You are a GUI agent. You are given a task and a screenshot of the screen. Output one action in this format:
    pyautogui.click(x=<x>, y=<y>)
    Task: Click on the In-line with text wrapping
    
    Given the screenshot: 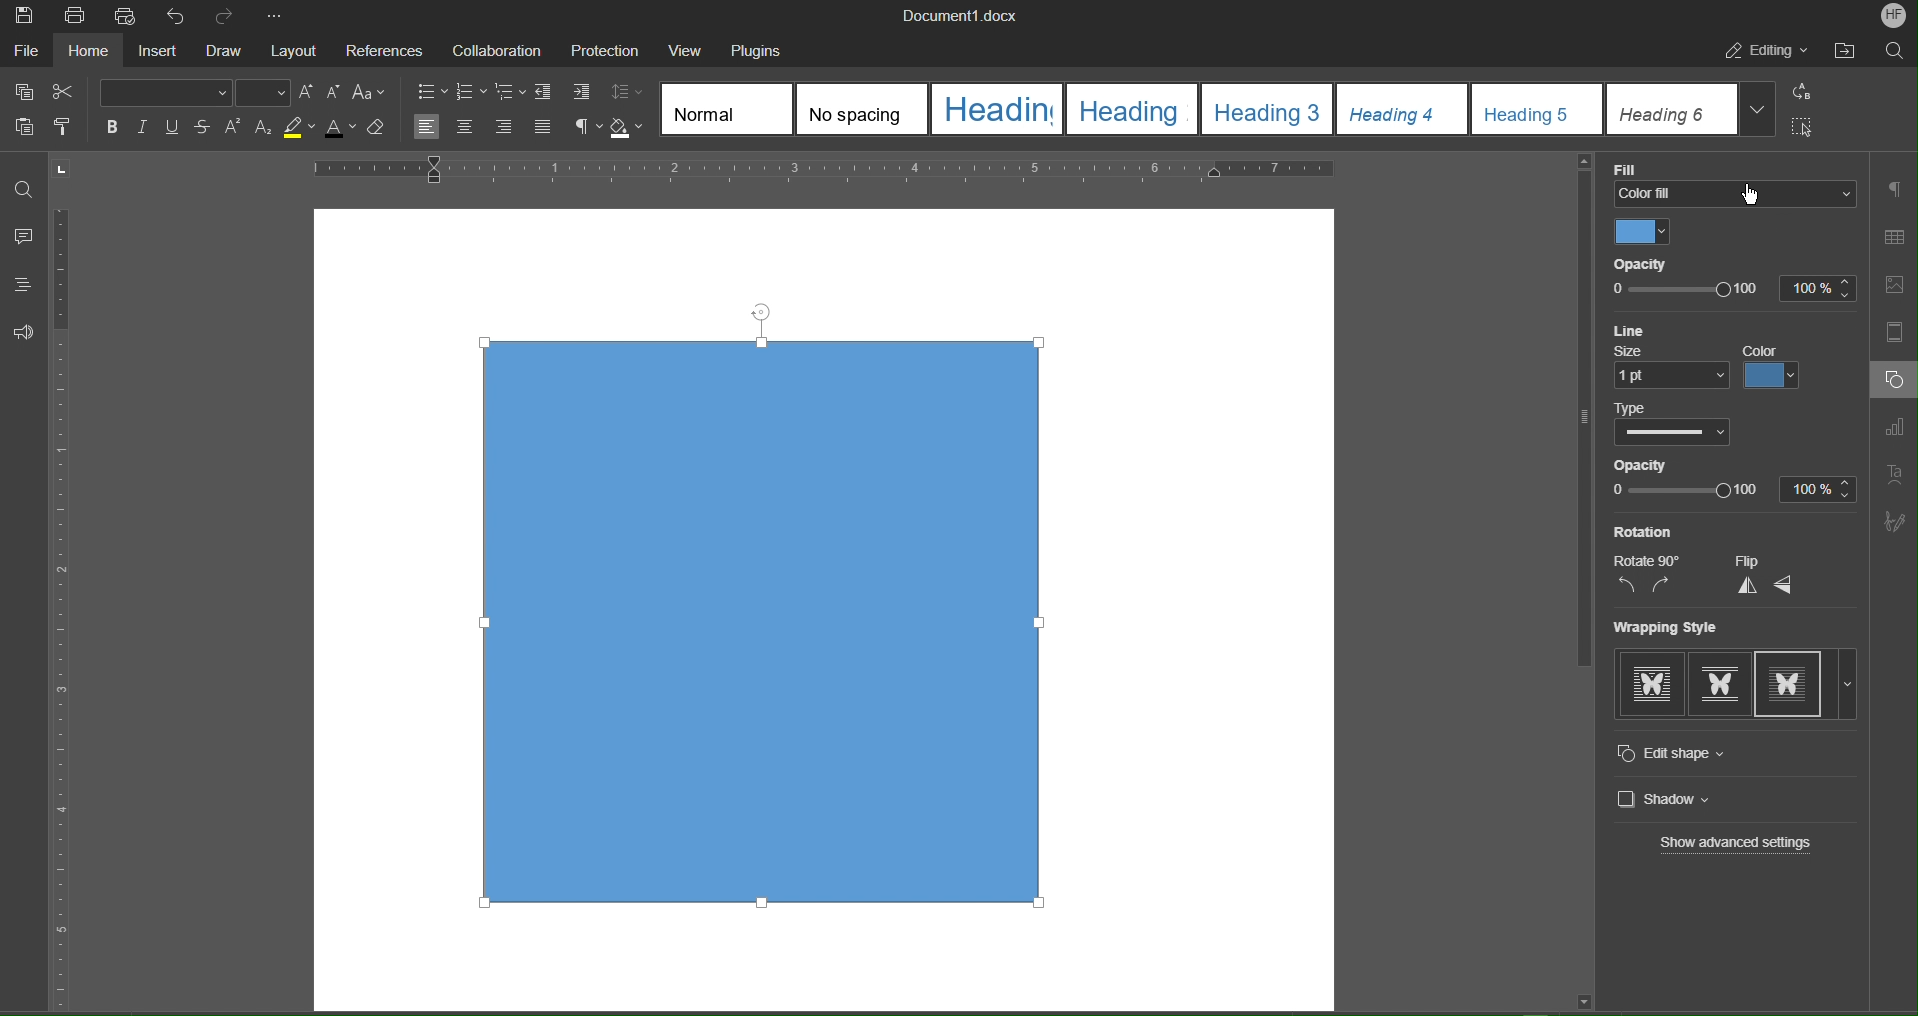 What is the action you would take?
    pyautogui.click(x=1651, y=689)
    